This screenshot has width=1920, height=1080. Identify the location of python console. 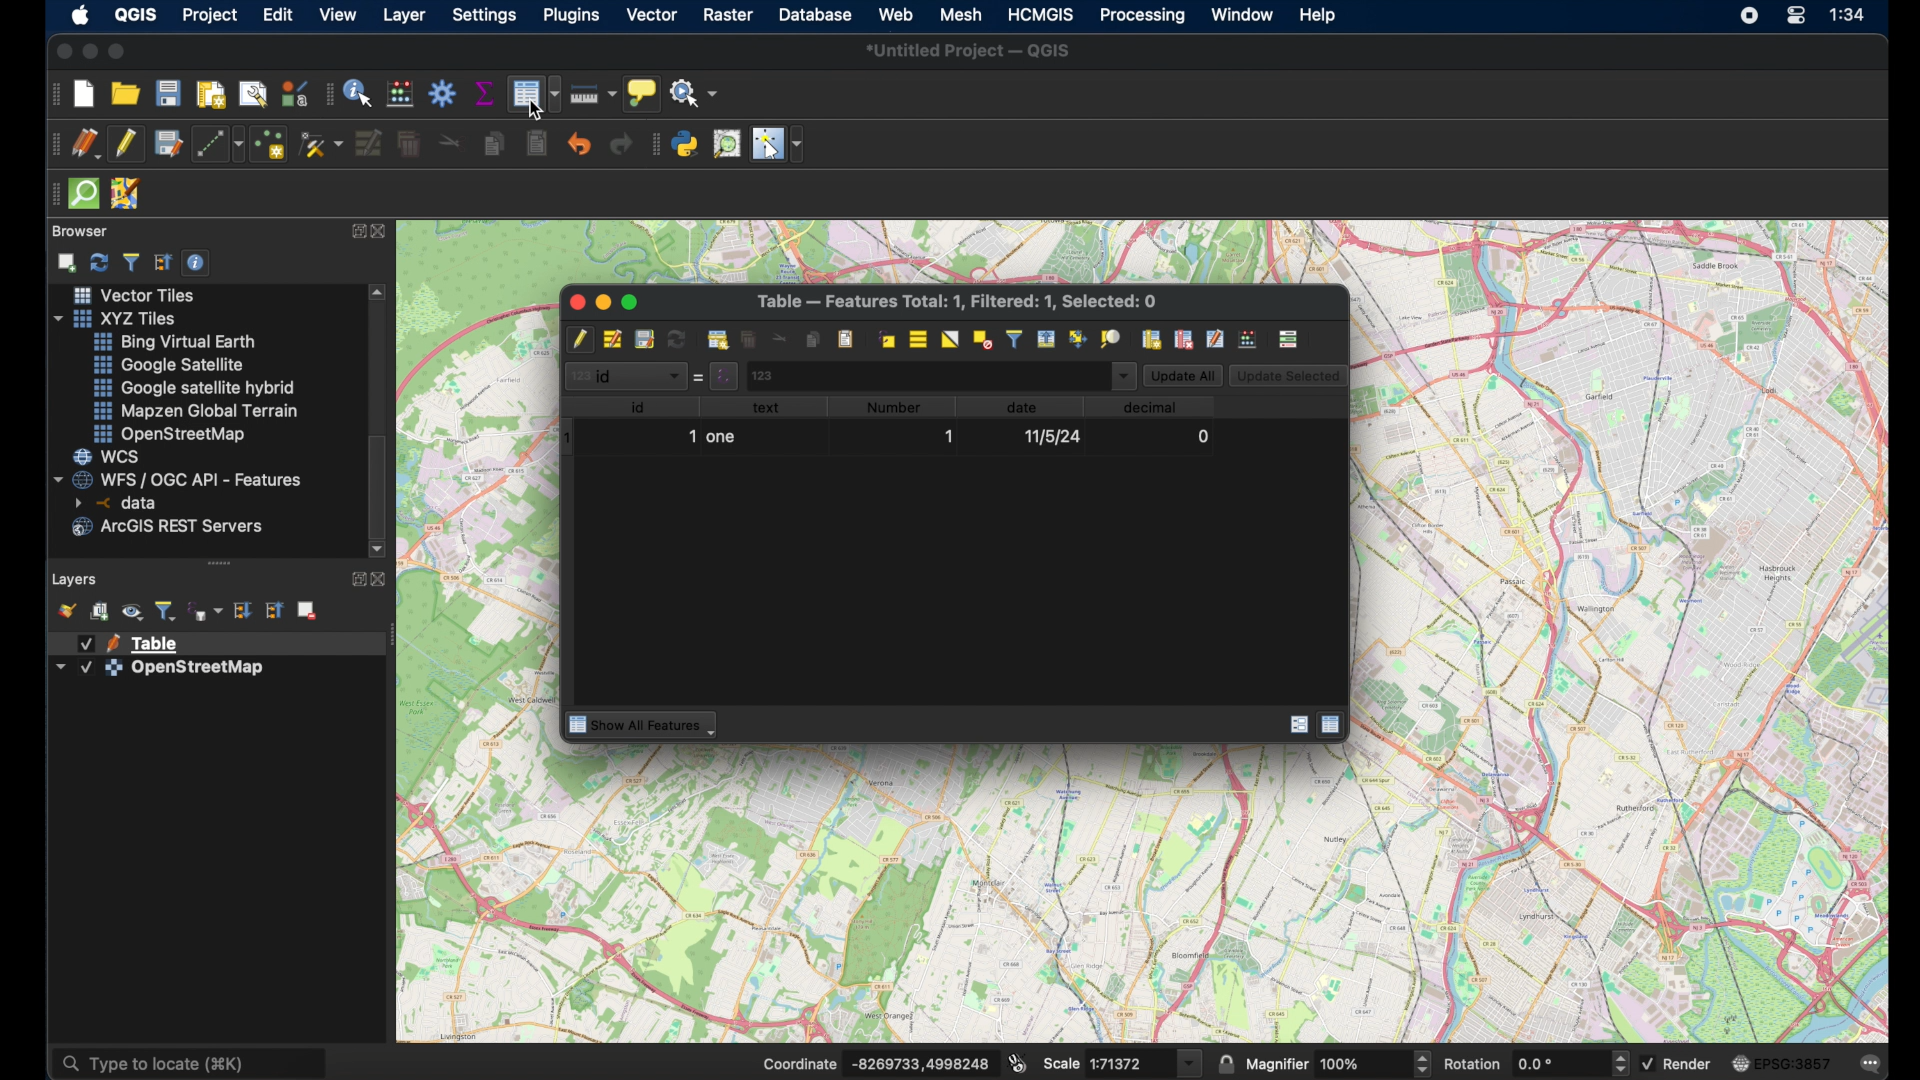
(685, 146).